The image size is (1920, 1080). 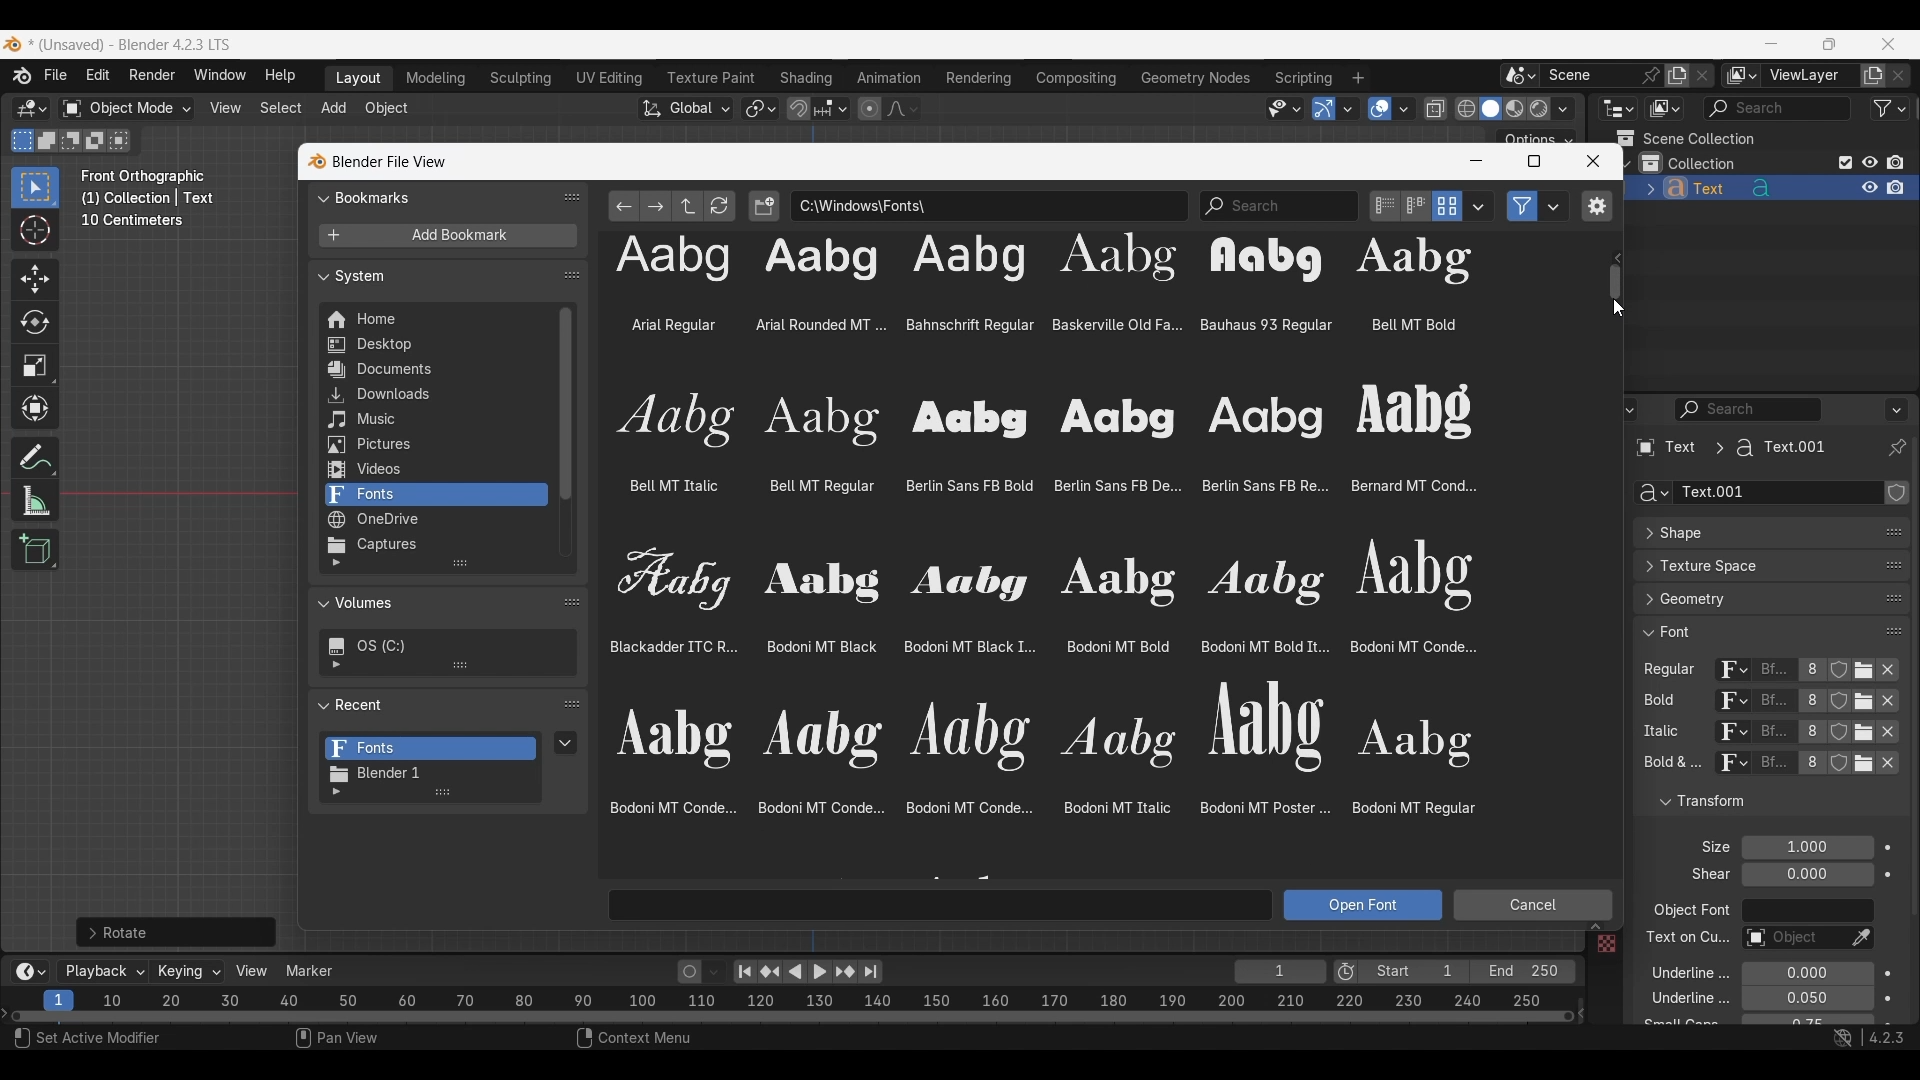 I want to click on Name of current font of each attribute, so click(x=1774, y=672).